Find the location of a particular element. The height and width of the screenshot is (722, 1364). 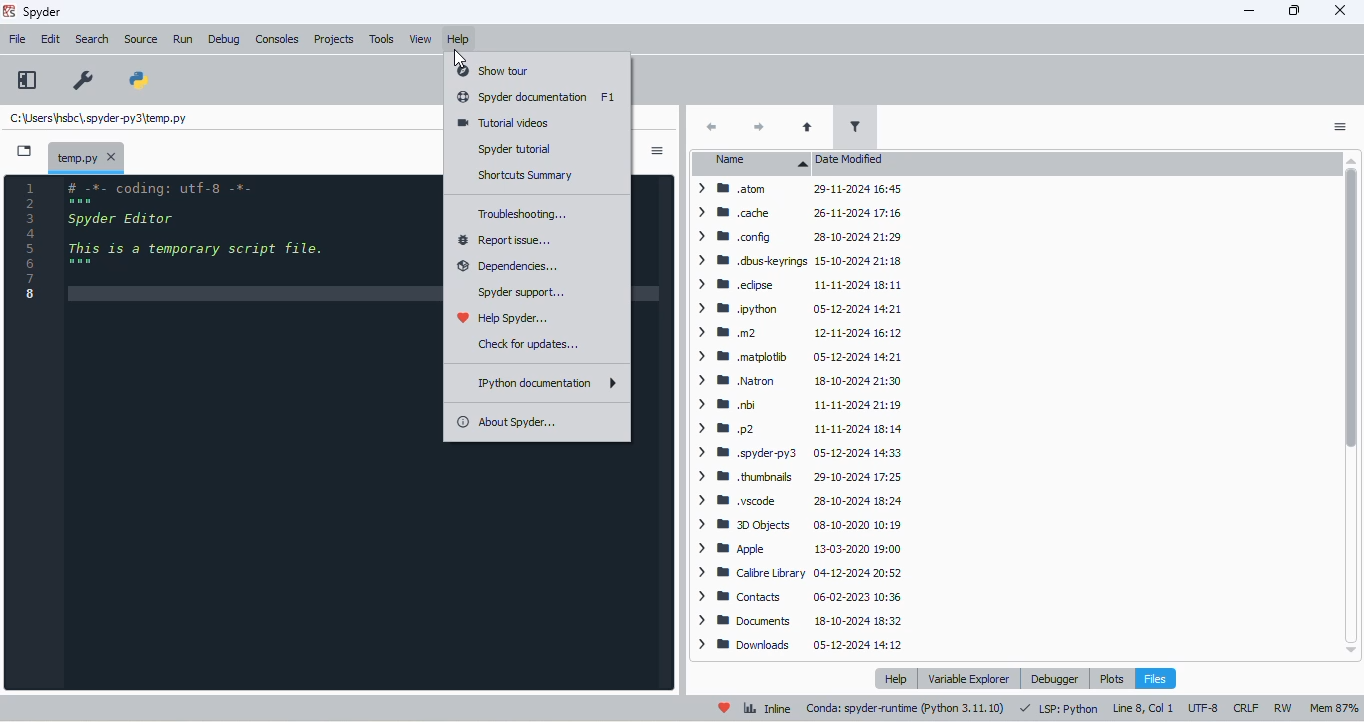

edit is located at coordinates (50, 39).